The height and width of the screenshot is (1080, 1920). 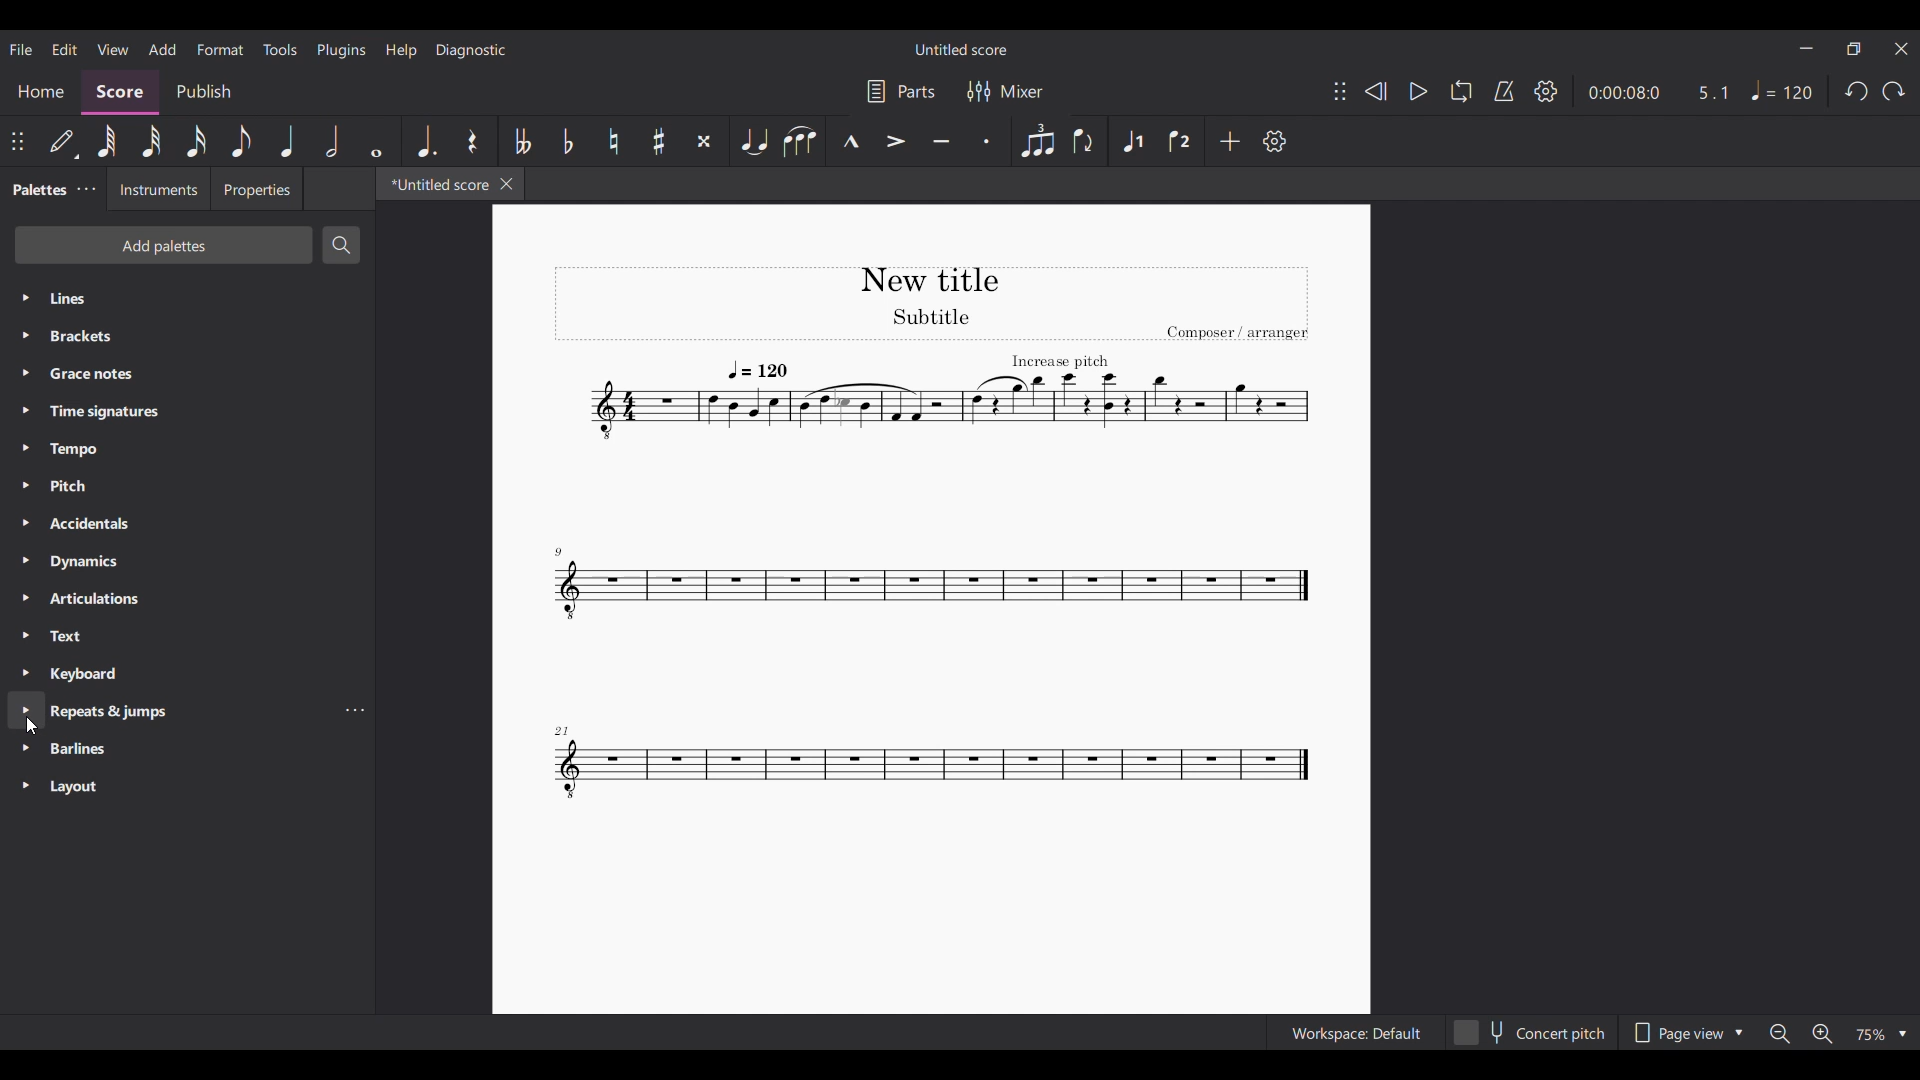 I want to click on Minimize, so click(x=1807, y=48).